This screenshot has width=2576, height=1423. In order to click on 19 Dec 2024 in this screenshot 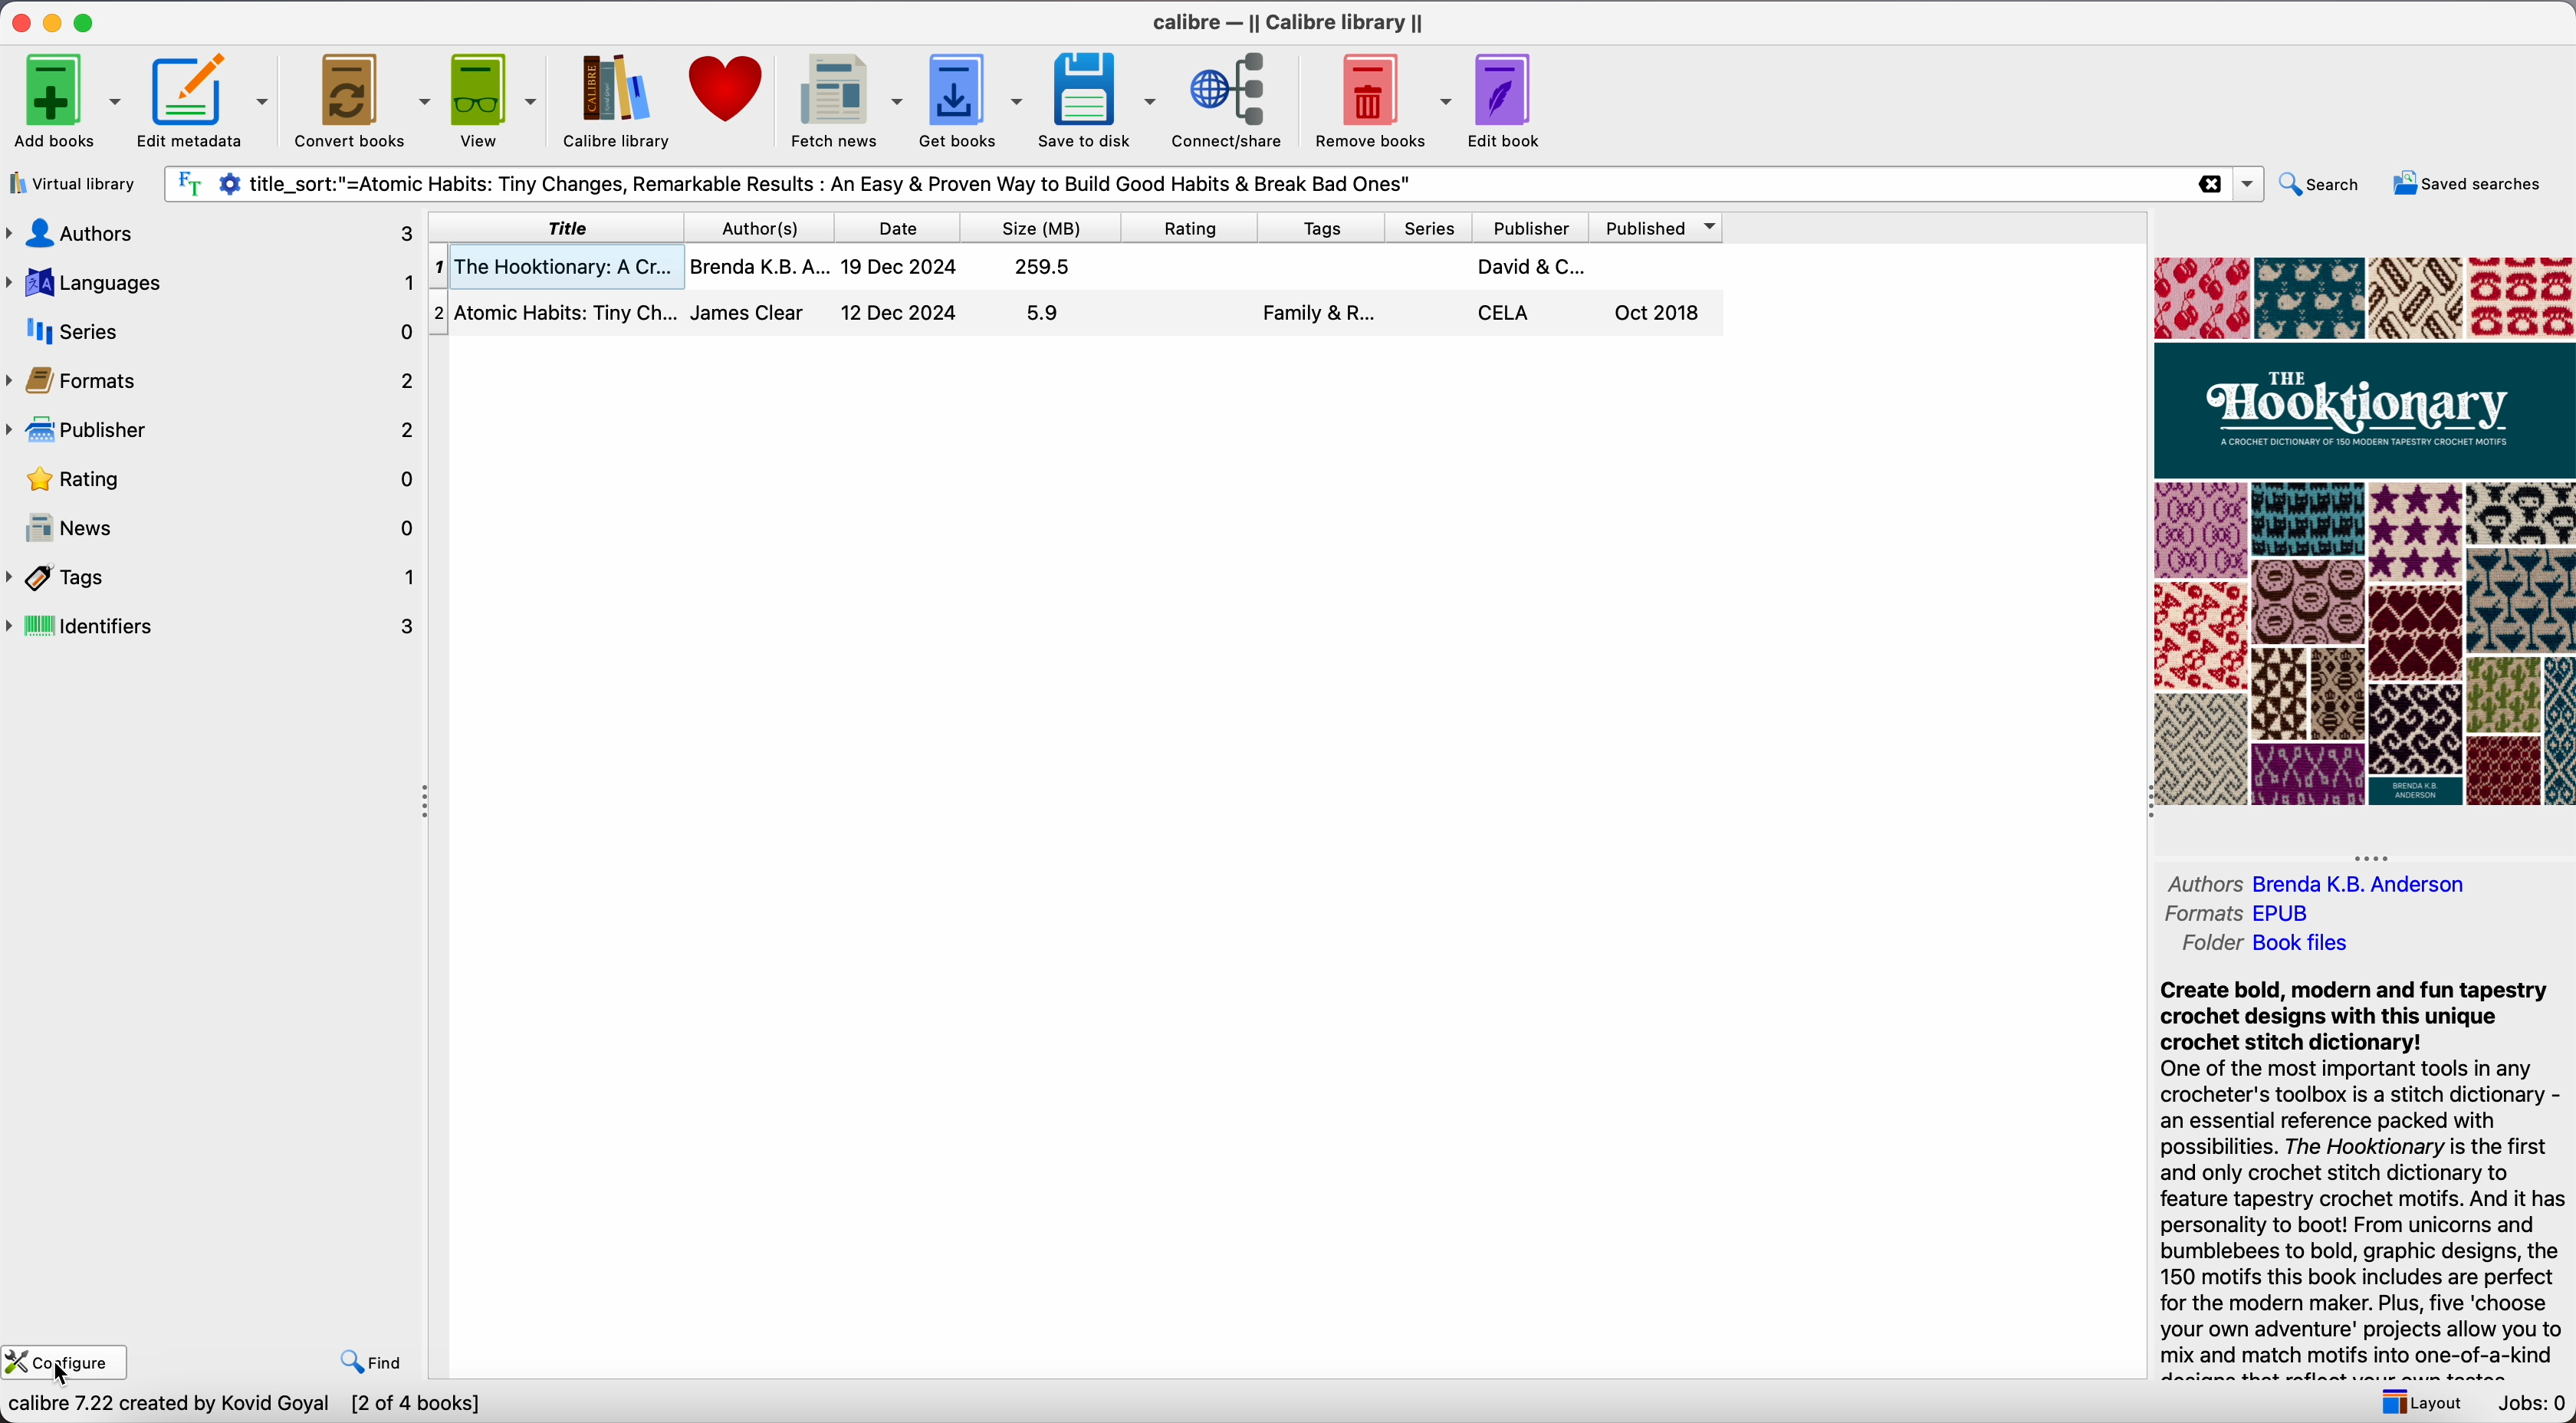, I will do `click(896, 267)`.